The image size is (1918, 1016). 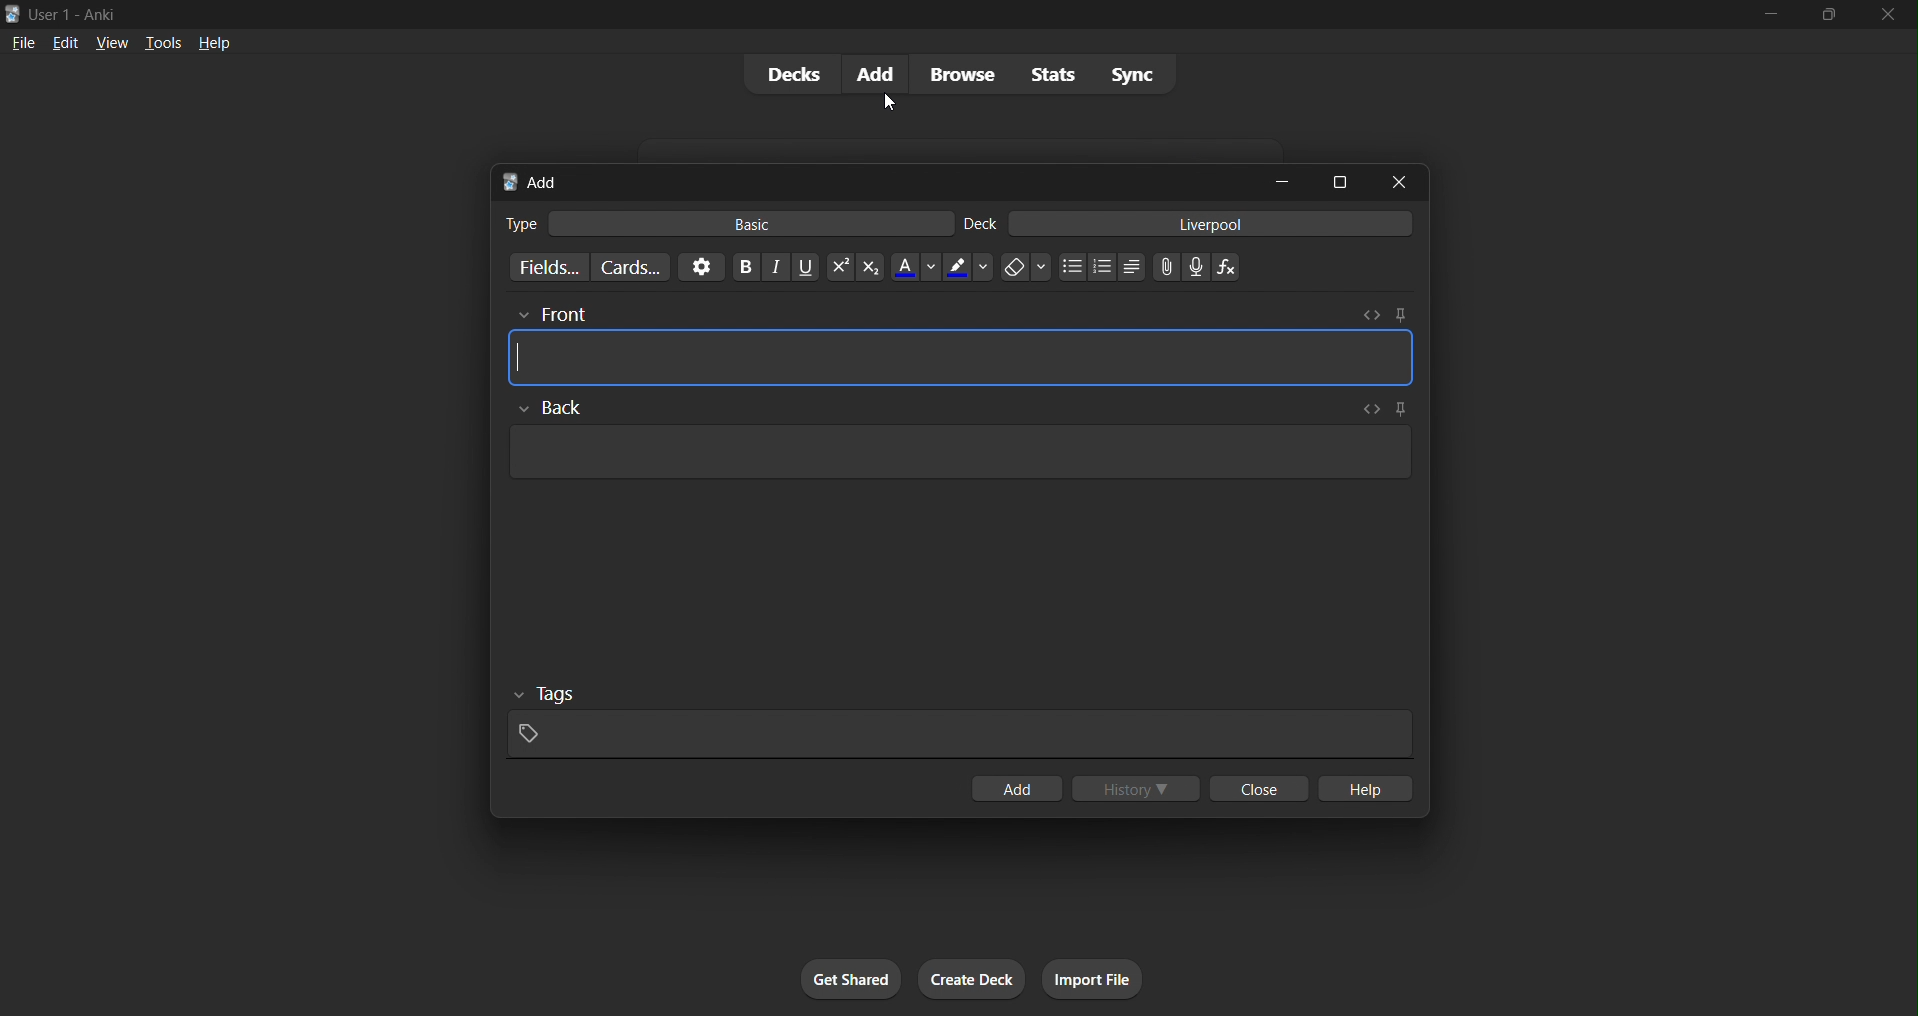 What do you see at coordinates (1340, 181) in the screenshot?
I see `maximize` at bounding box center [1340, 181].